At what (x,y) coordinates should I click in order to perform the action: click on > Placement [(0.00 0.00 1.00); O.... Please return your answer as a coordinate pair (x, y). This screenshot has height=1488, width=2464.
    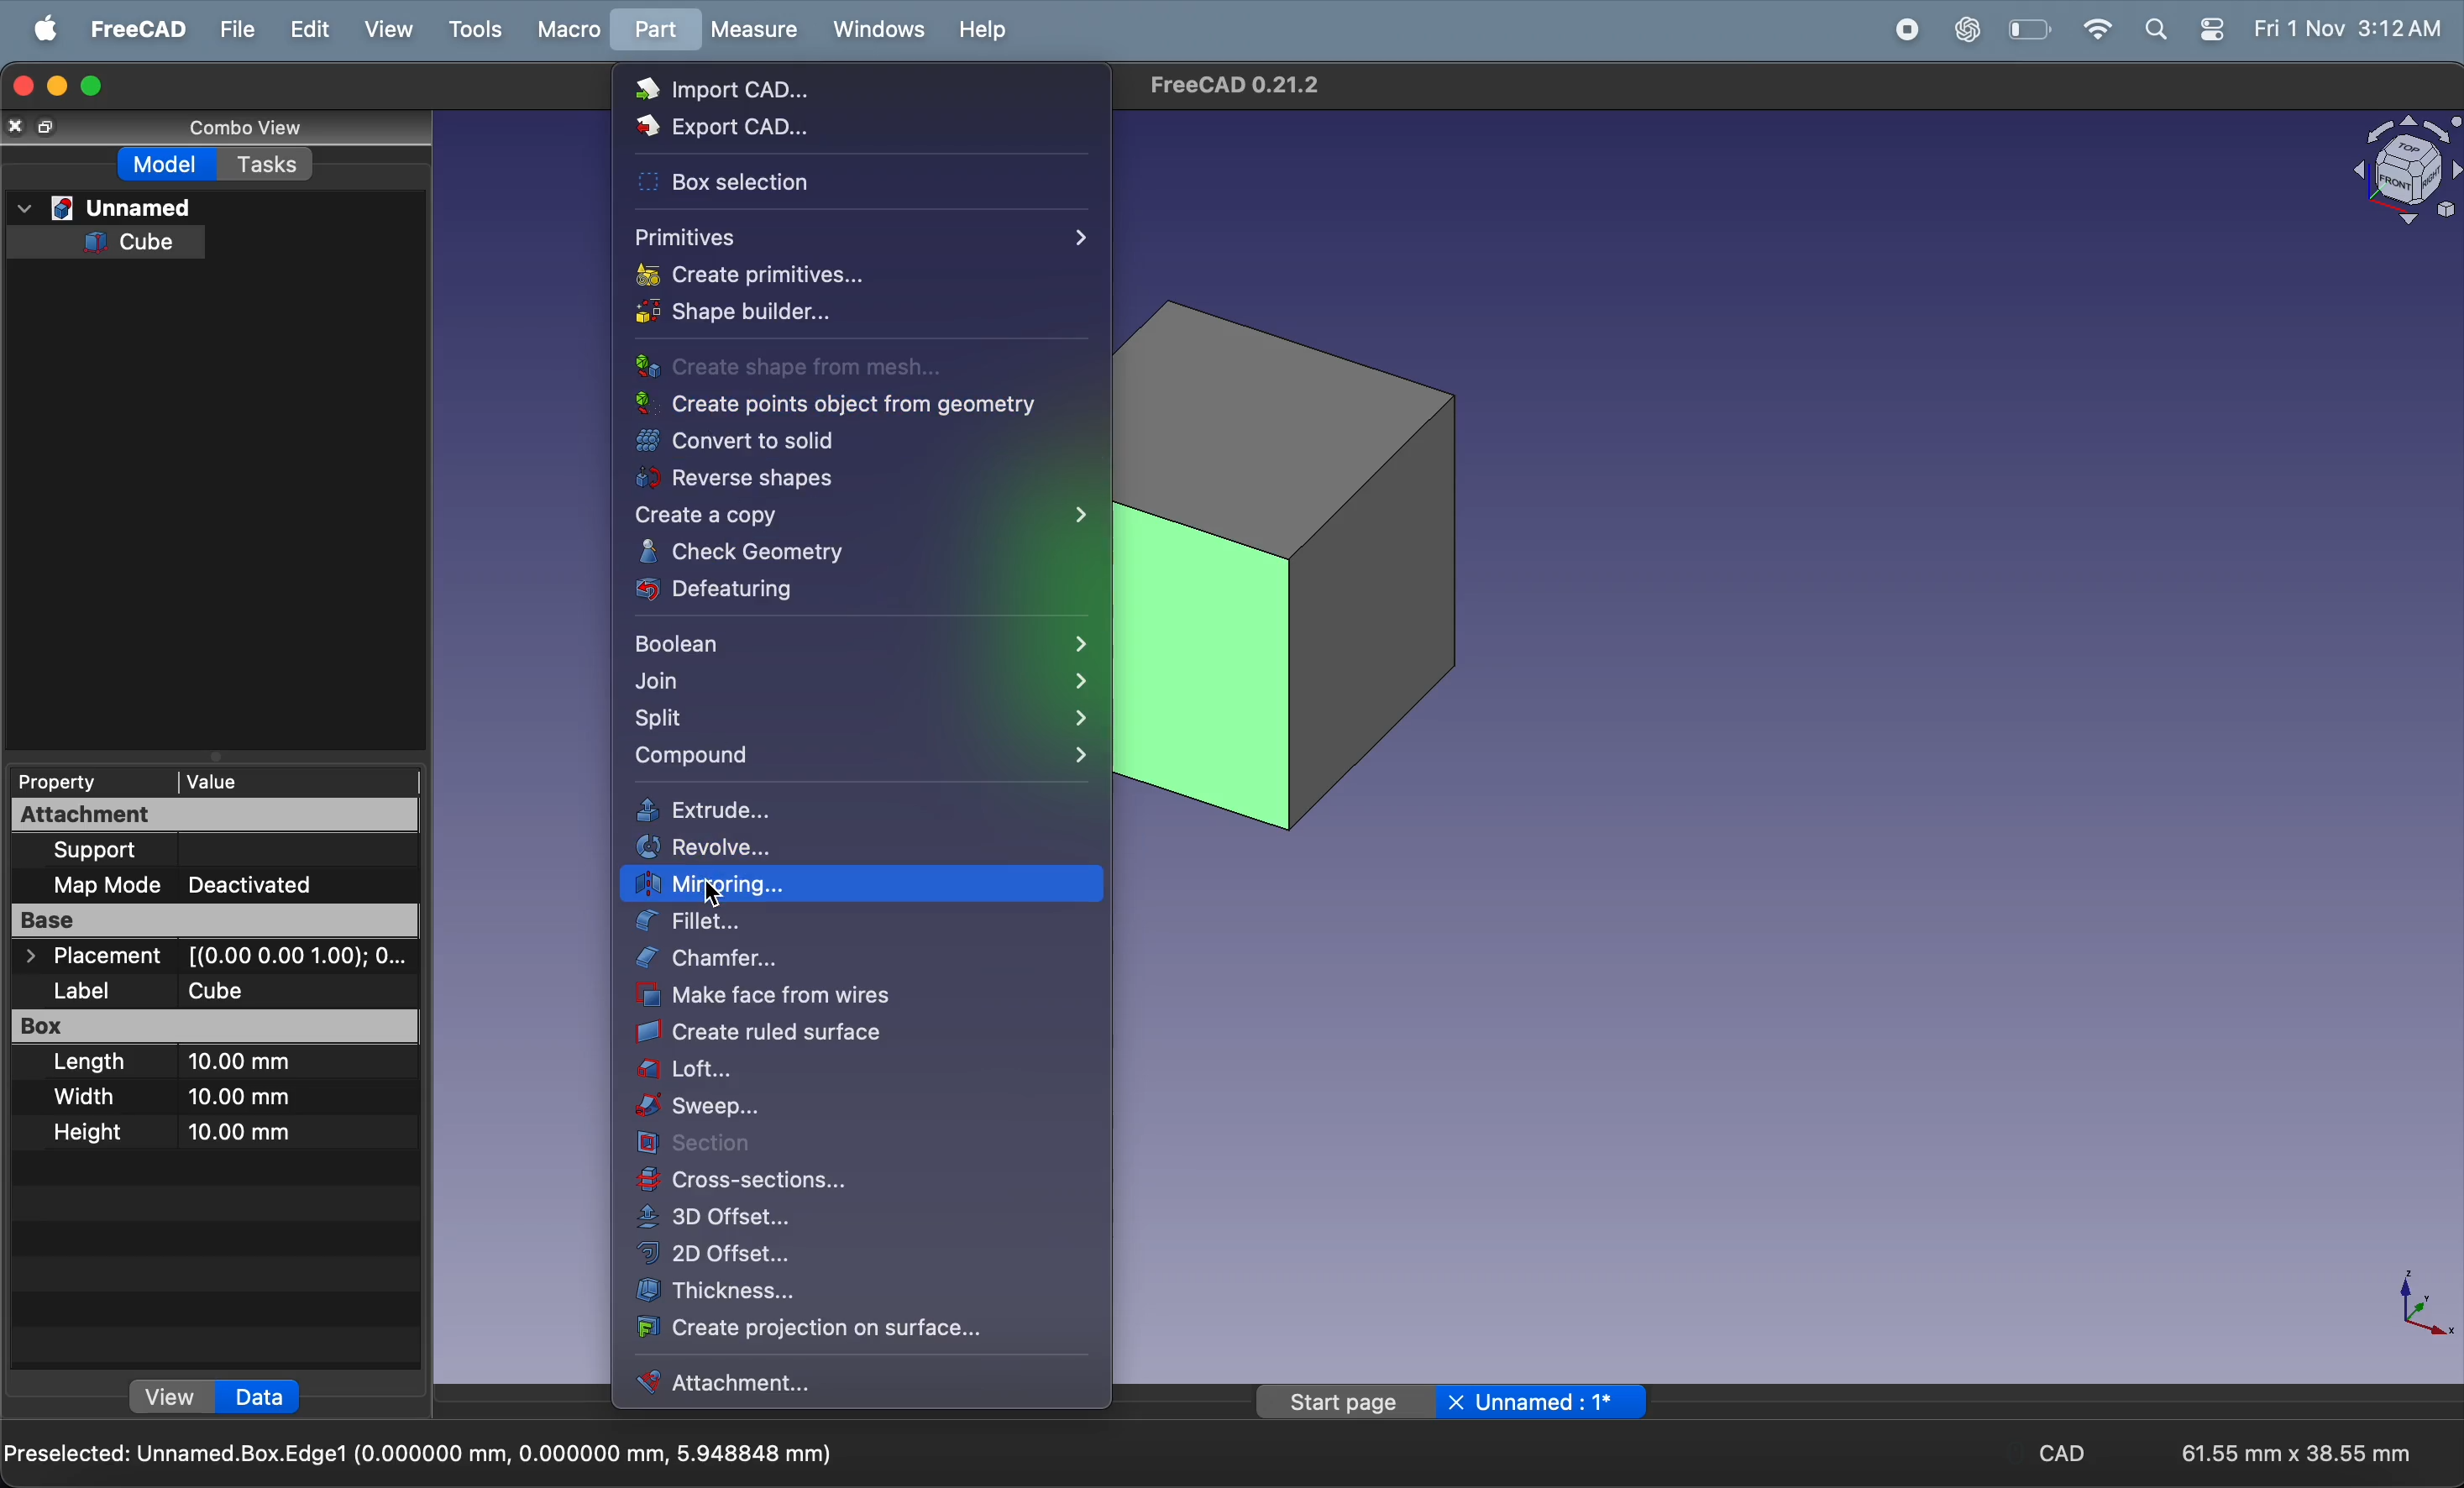
    Looking at the image, I should click on (210, 958).